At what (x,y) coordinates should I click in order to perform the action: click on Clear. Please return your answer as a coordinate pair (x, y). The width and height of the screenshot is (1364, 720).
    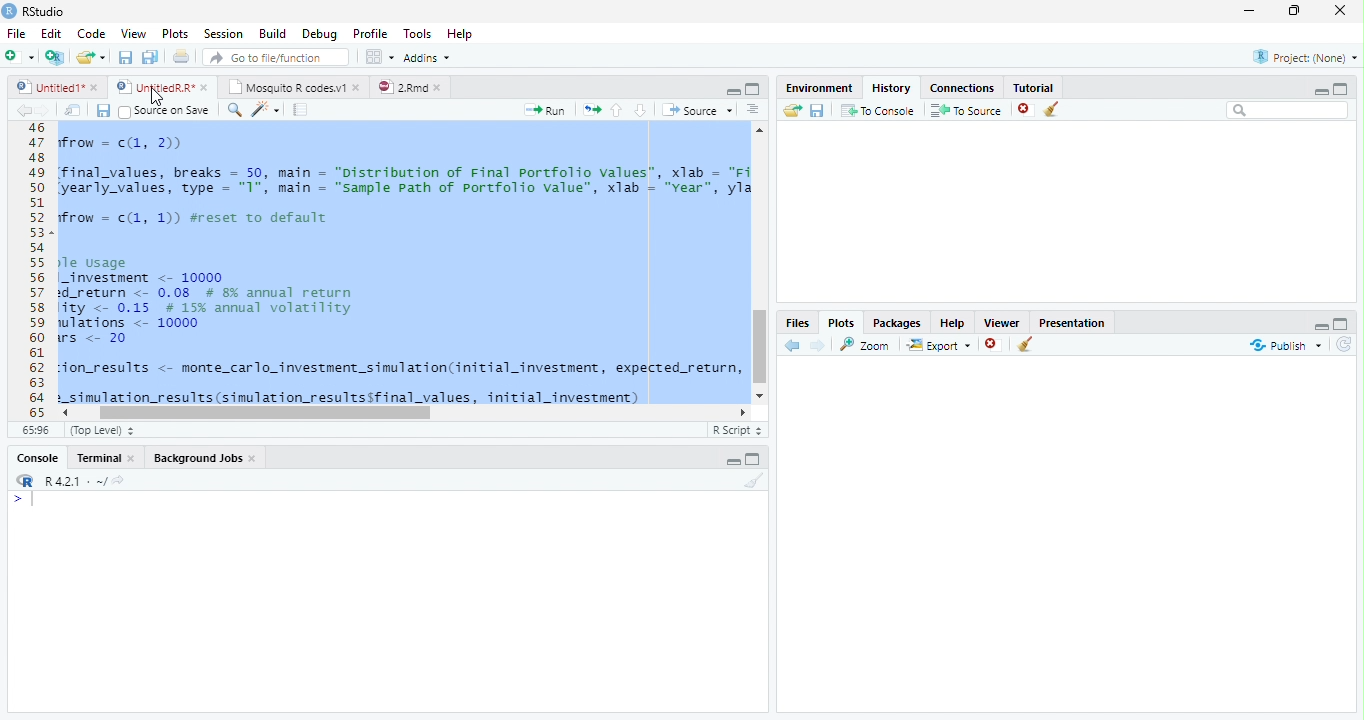
    Looking at the image, I should click on (751, 481).